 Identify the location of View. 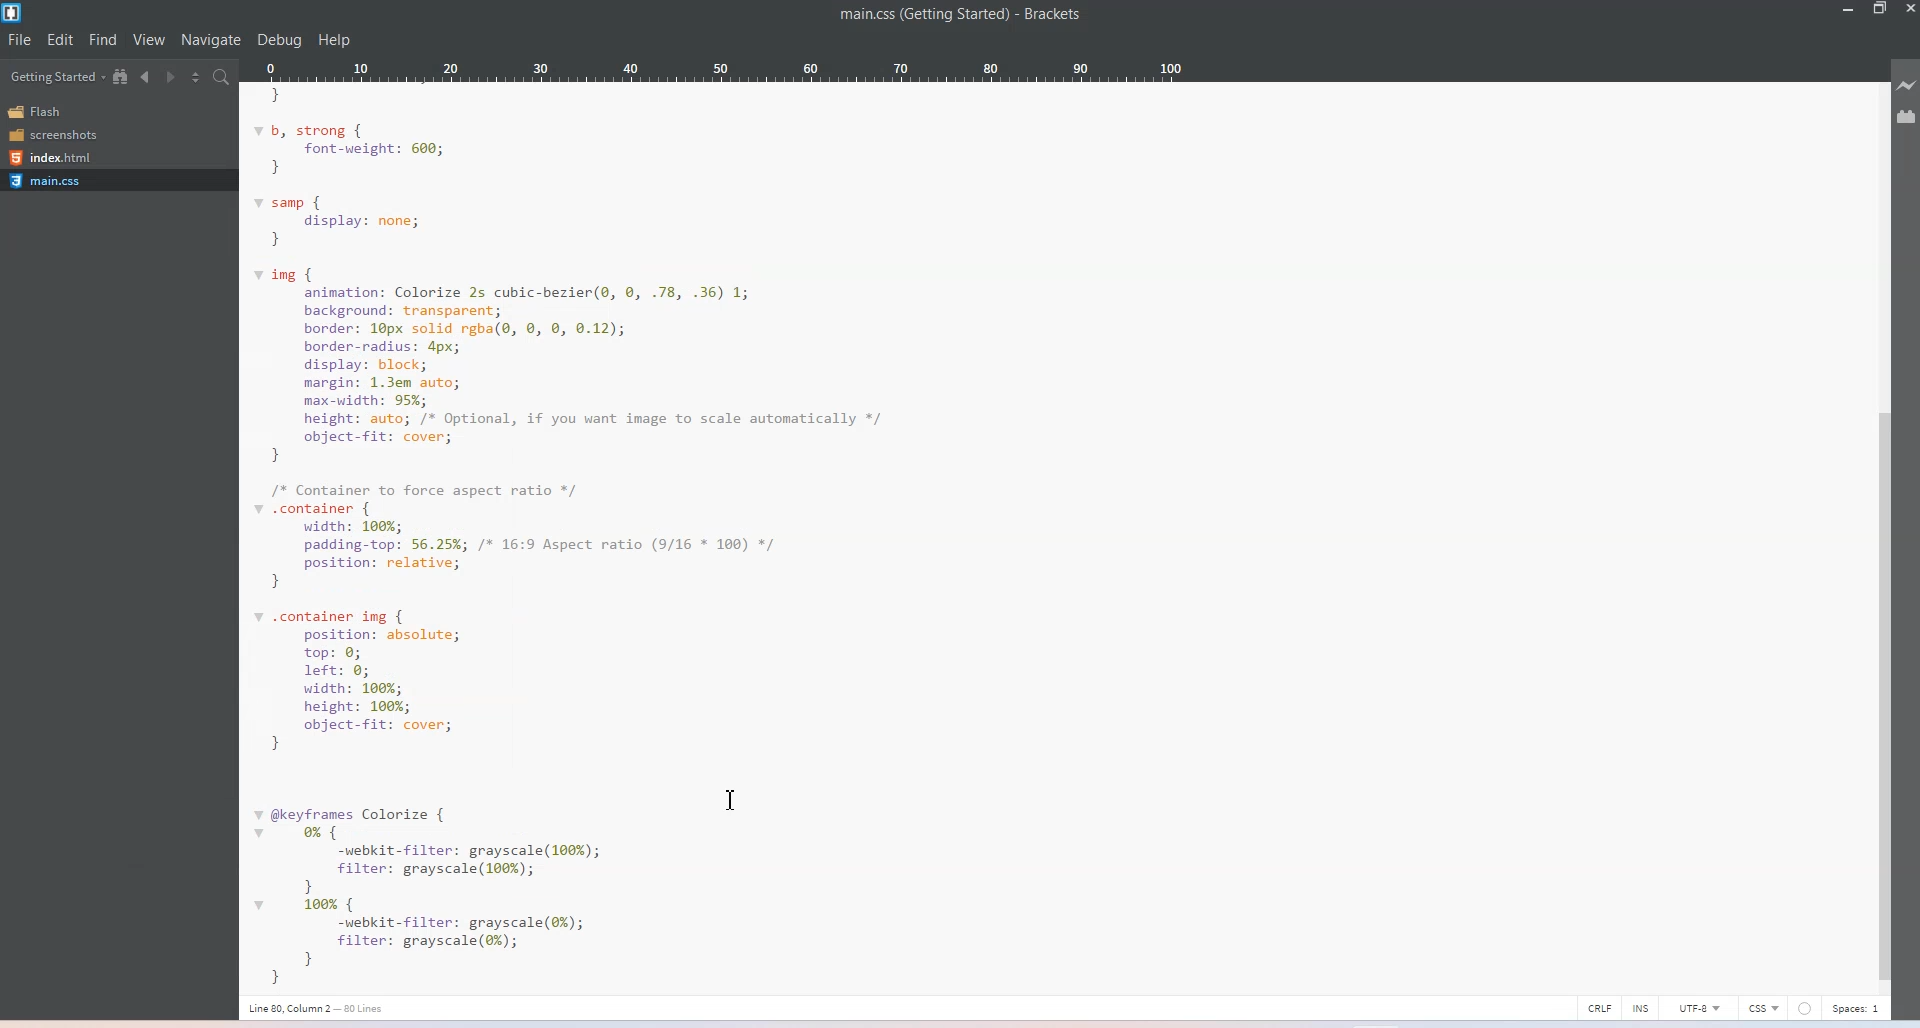
(149, 39).